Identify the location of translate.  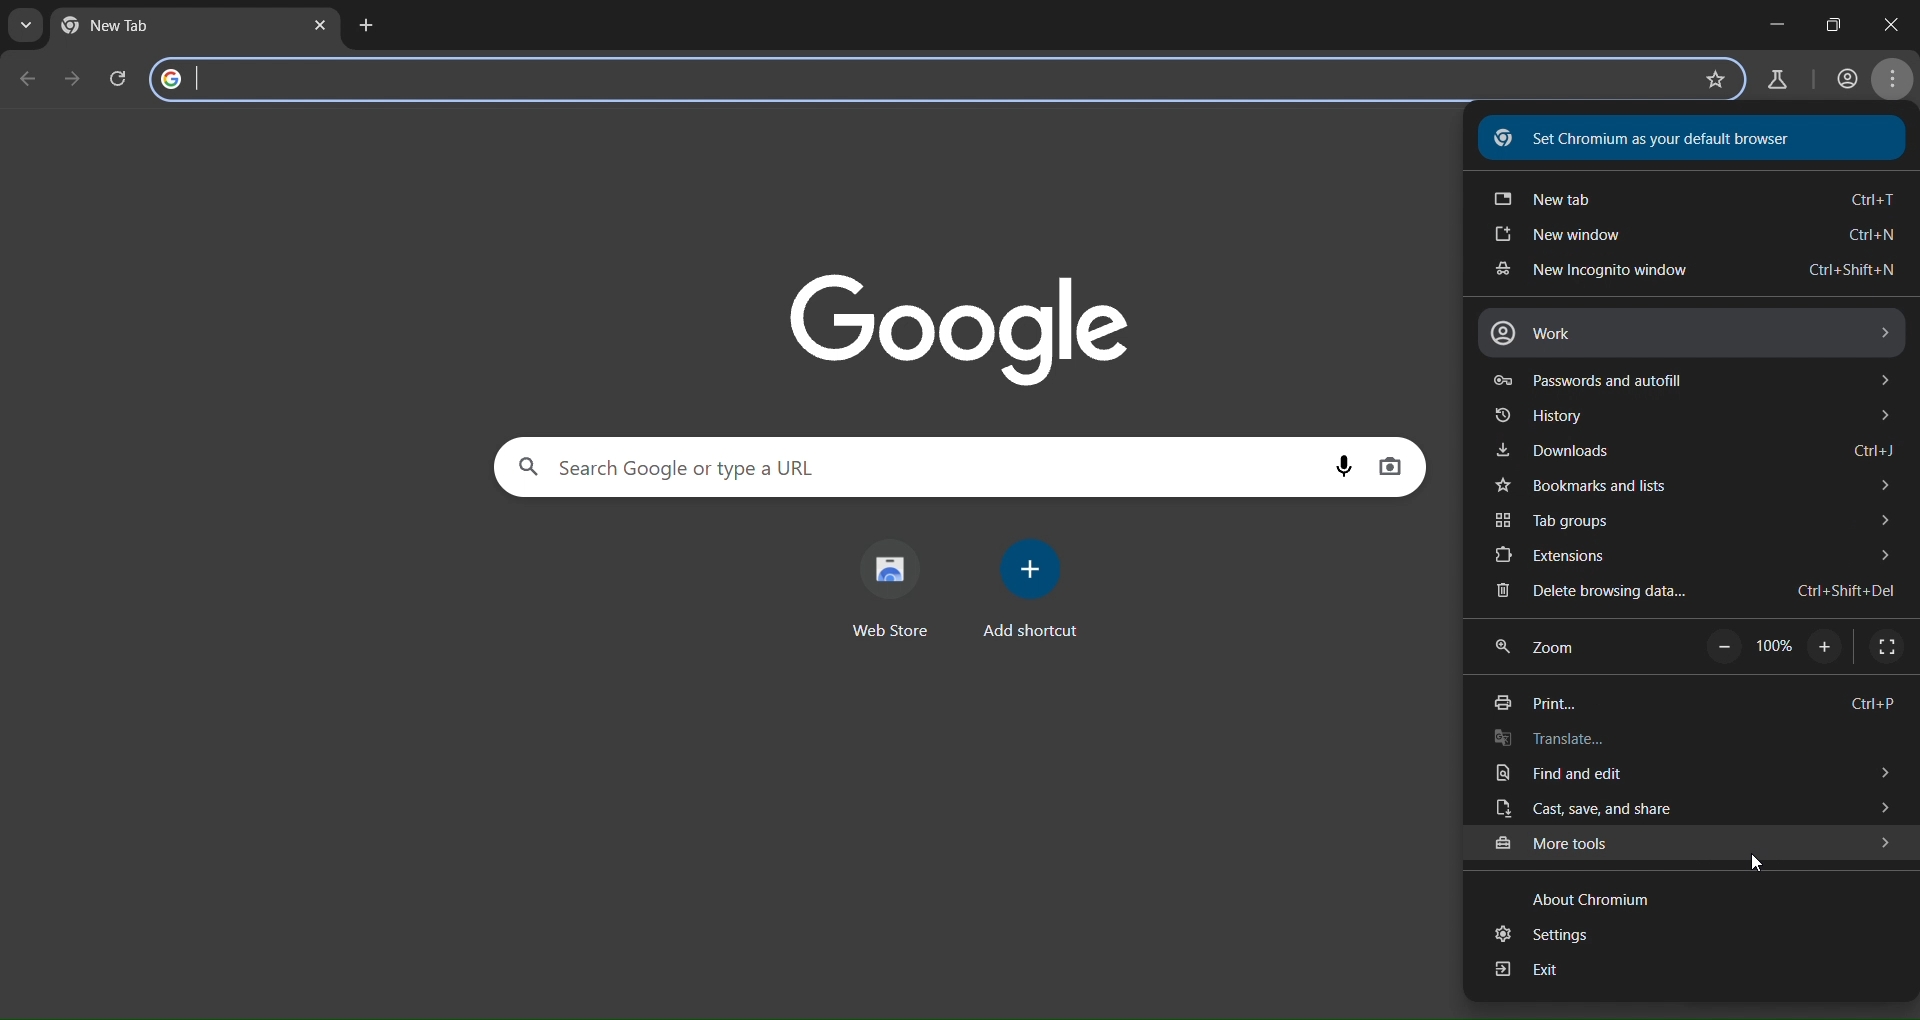
(1589, 741).